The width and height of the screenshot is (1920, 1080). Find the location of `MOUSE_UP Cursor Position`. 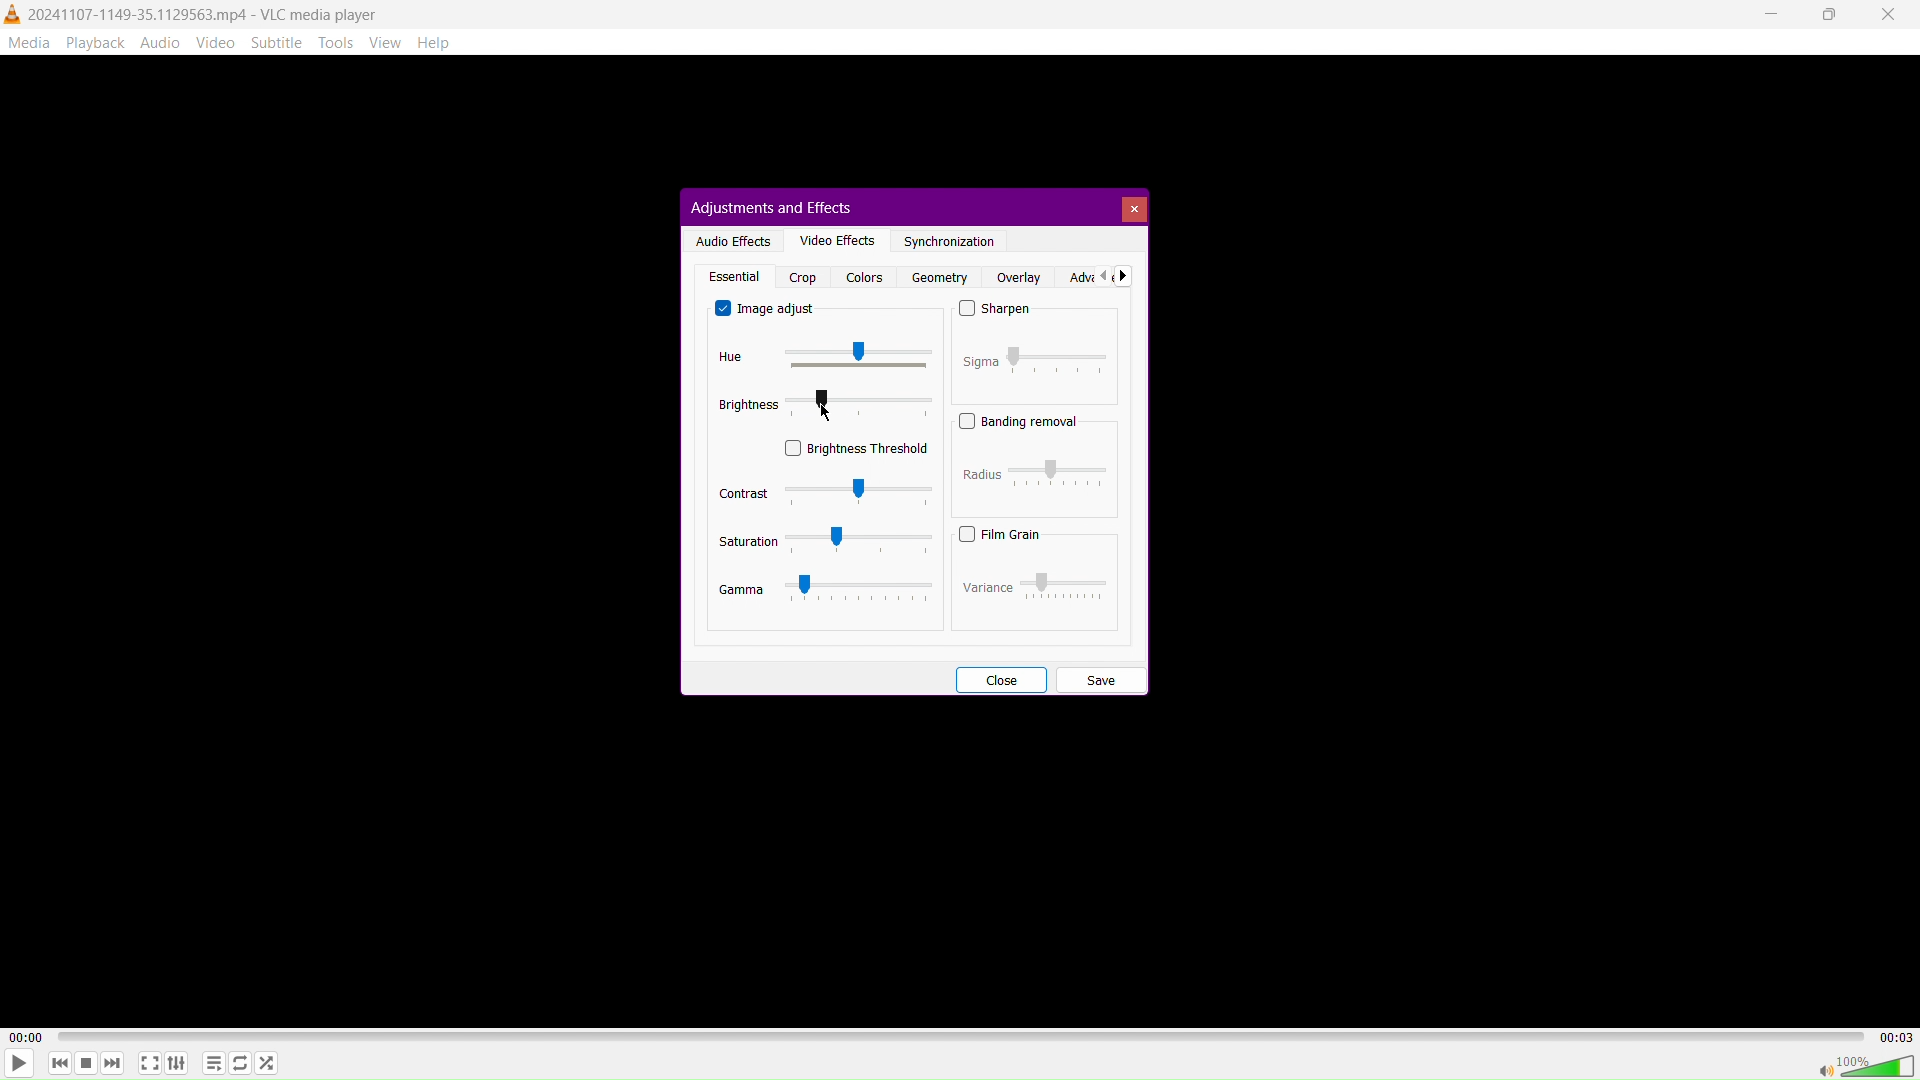

MOUSE_UP Cursor Position is located at coordinates (824, 400).